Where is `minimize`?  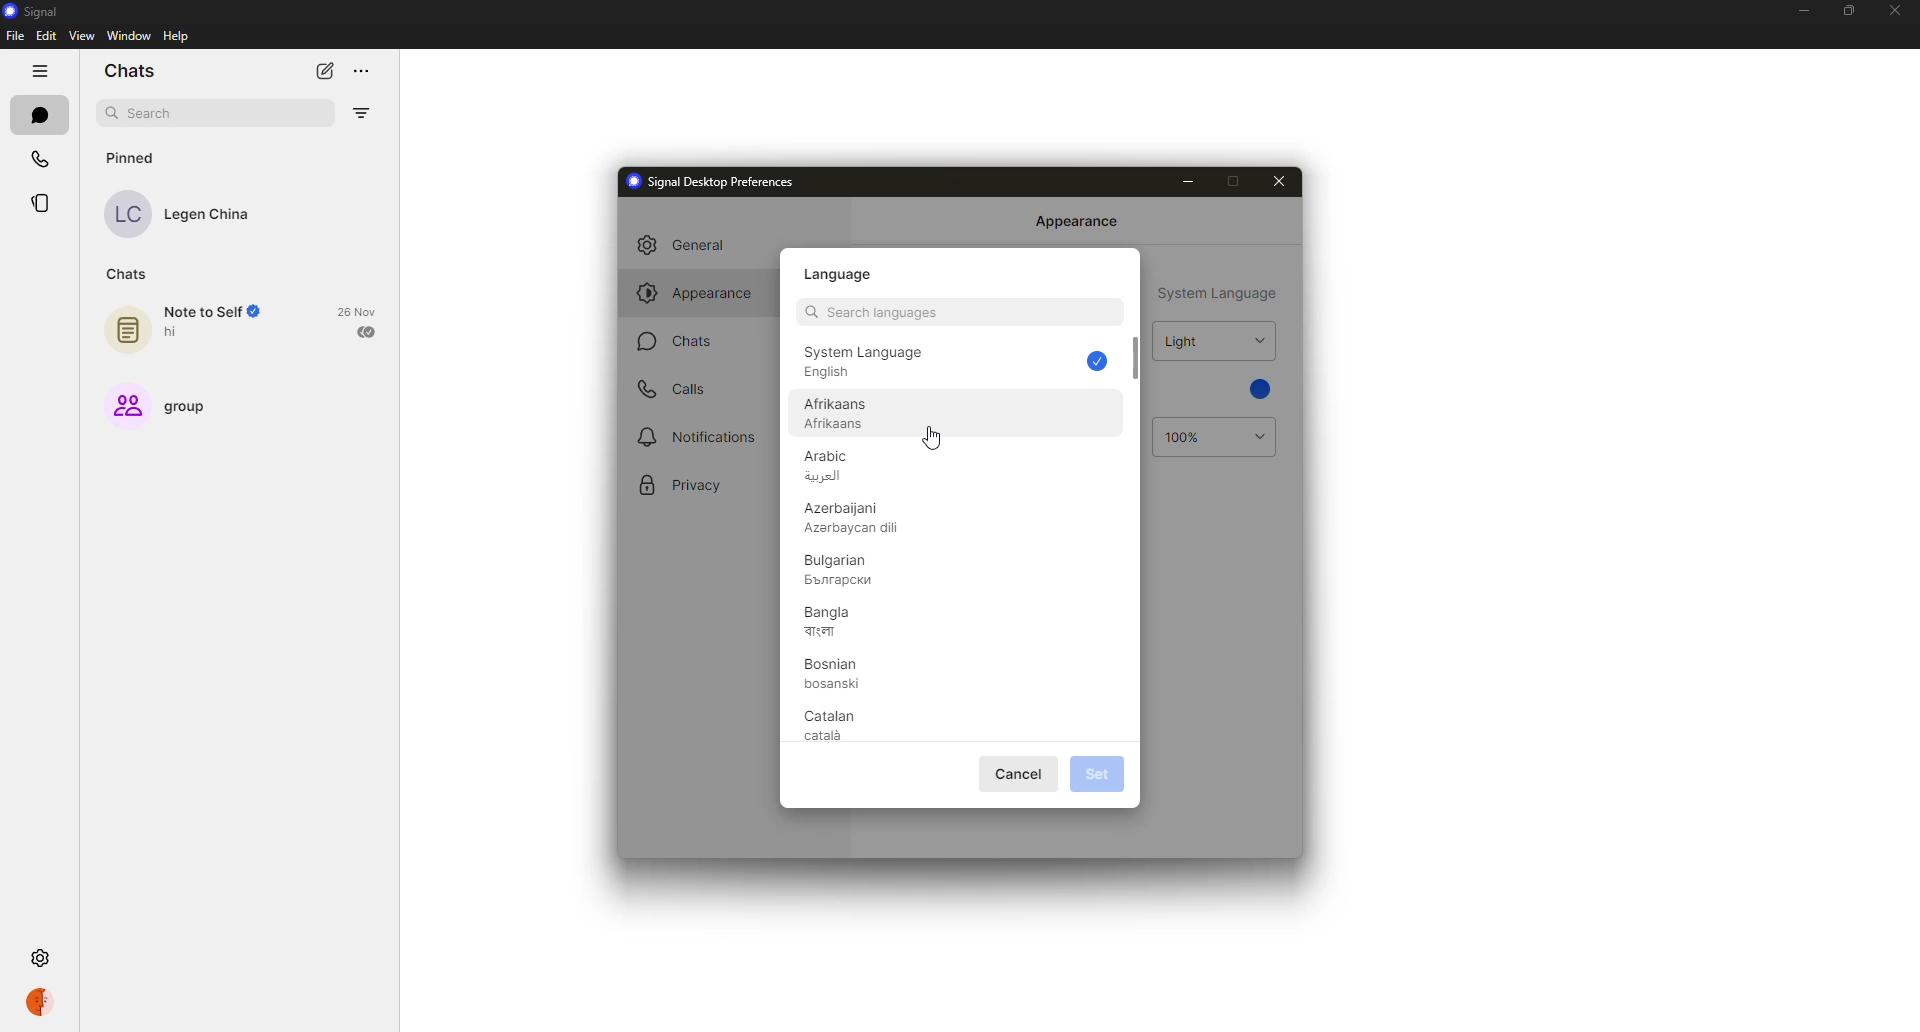 minimize is located at coordinates (1185, 181).